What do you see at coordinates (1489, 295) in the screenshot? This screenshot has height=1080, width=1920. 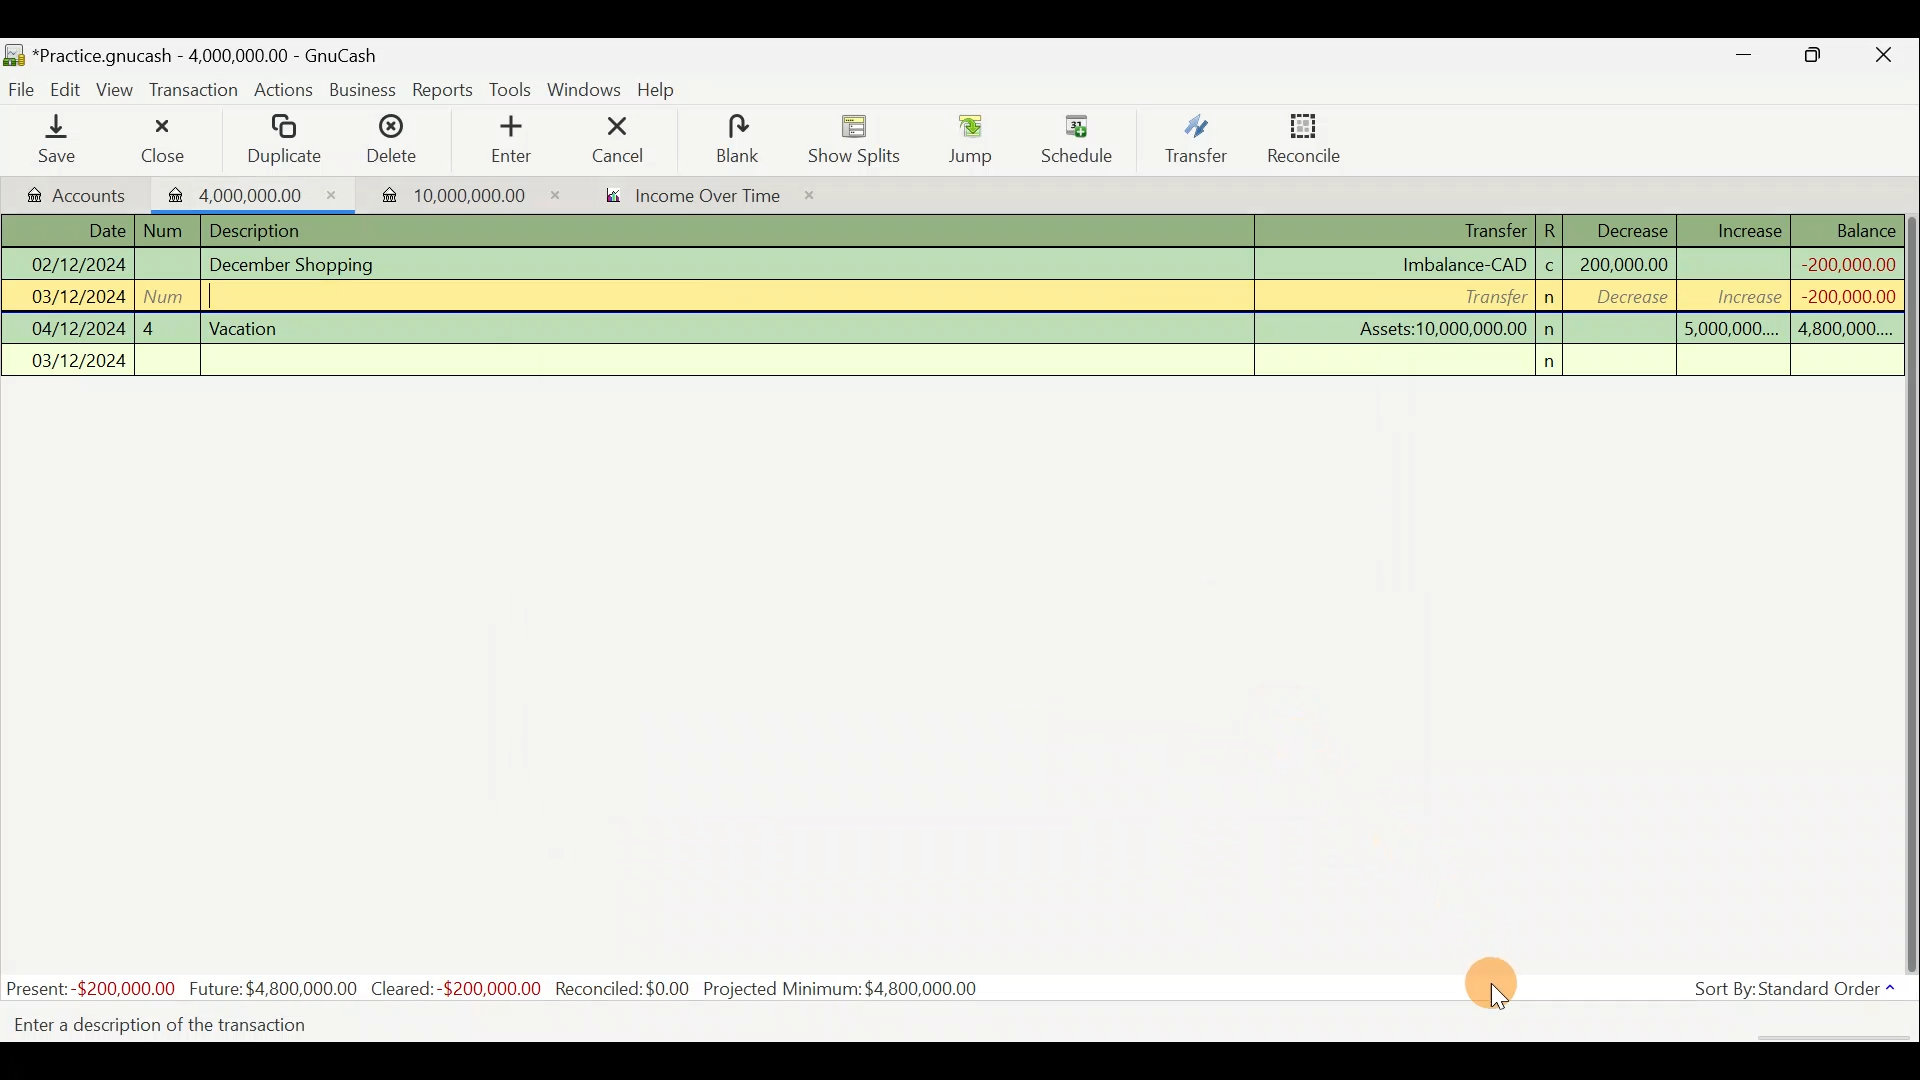 I see `Transfer` at bounding box center [1489, 295].